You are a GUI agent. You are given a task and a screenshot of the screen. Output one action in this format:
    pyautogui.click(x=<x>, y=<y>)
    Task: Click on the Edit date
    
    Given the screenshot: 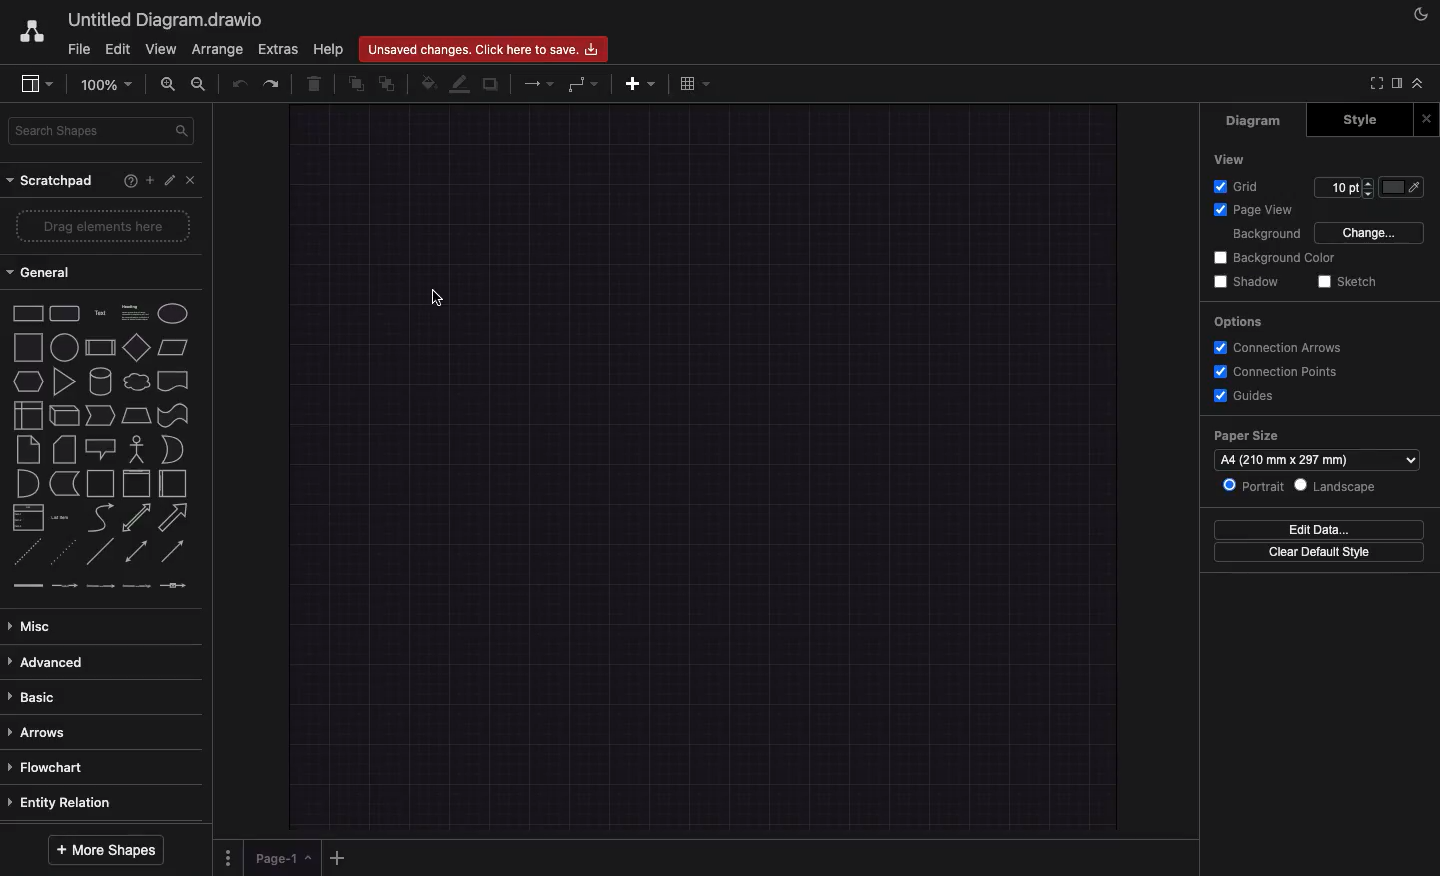 What is the action you would take?
    pyautogui.click(x=1311, y=528)
    